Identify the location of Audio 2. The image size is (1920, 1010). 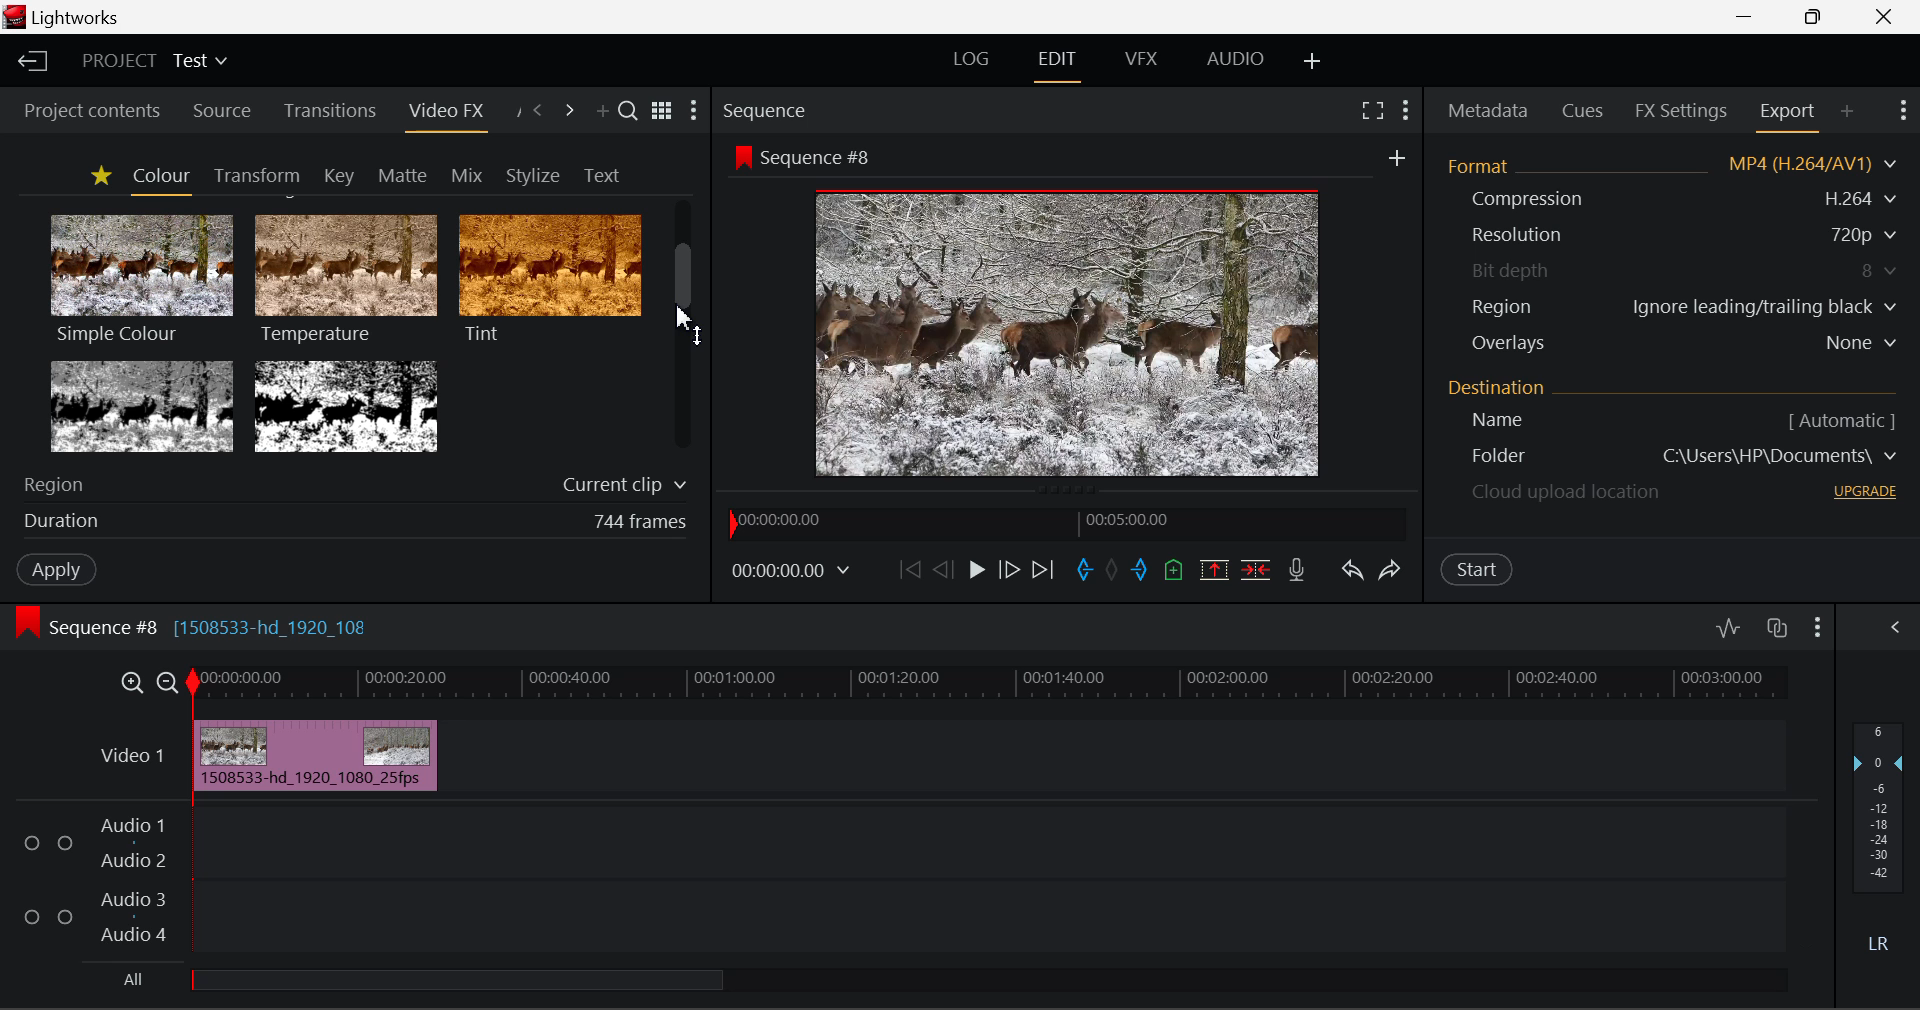
(124, 858).